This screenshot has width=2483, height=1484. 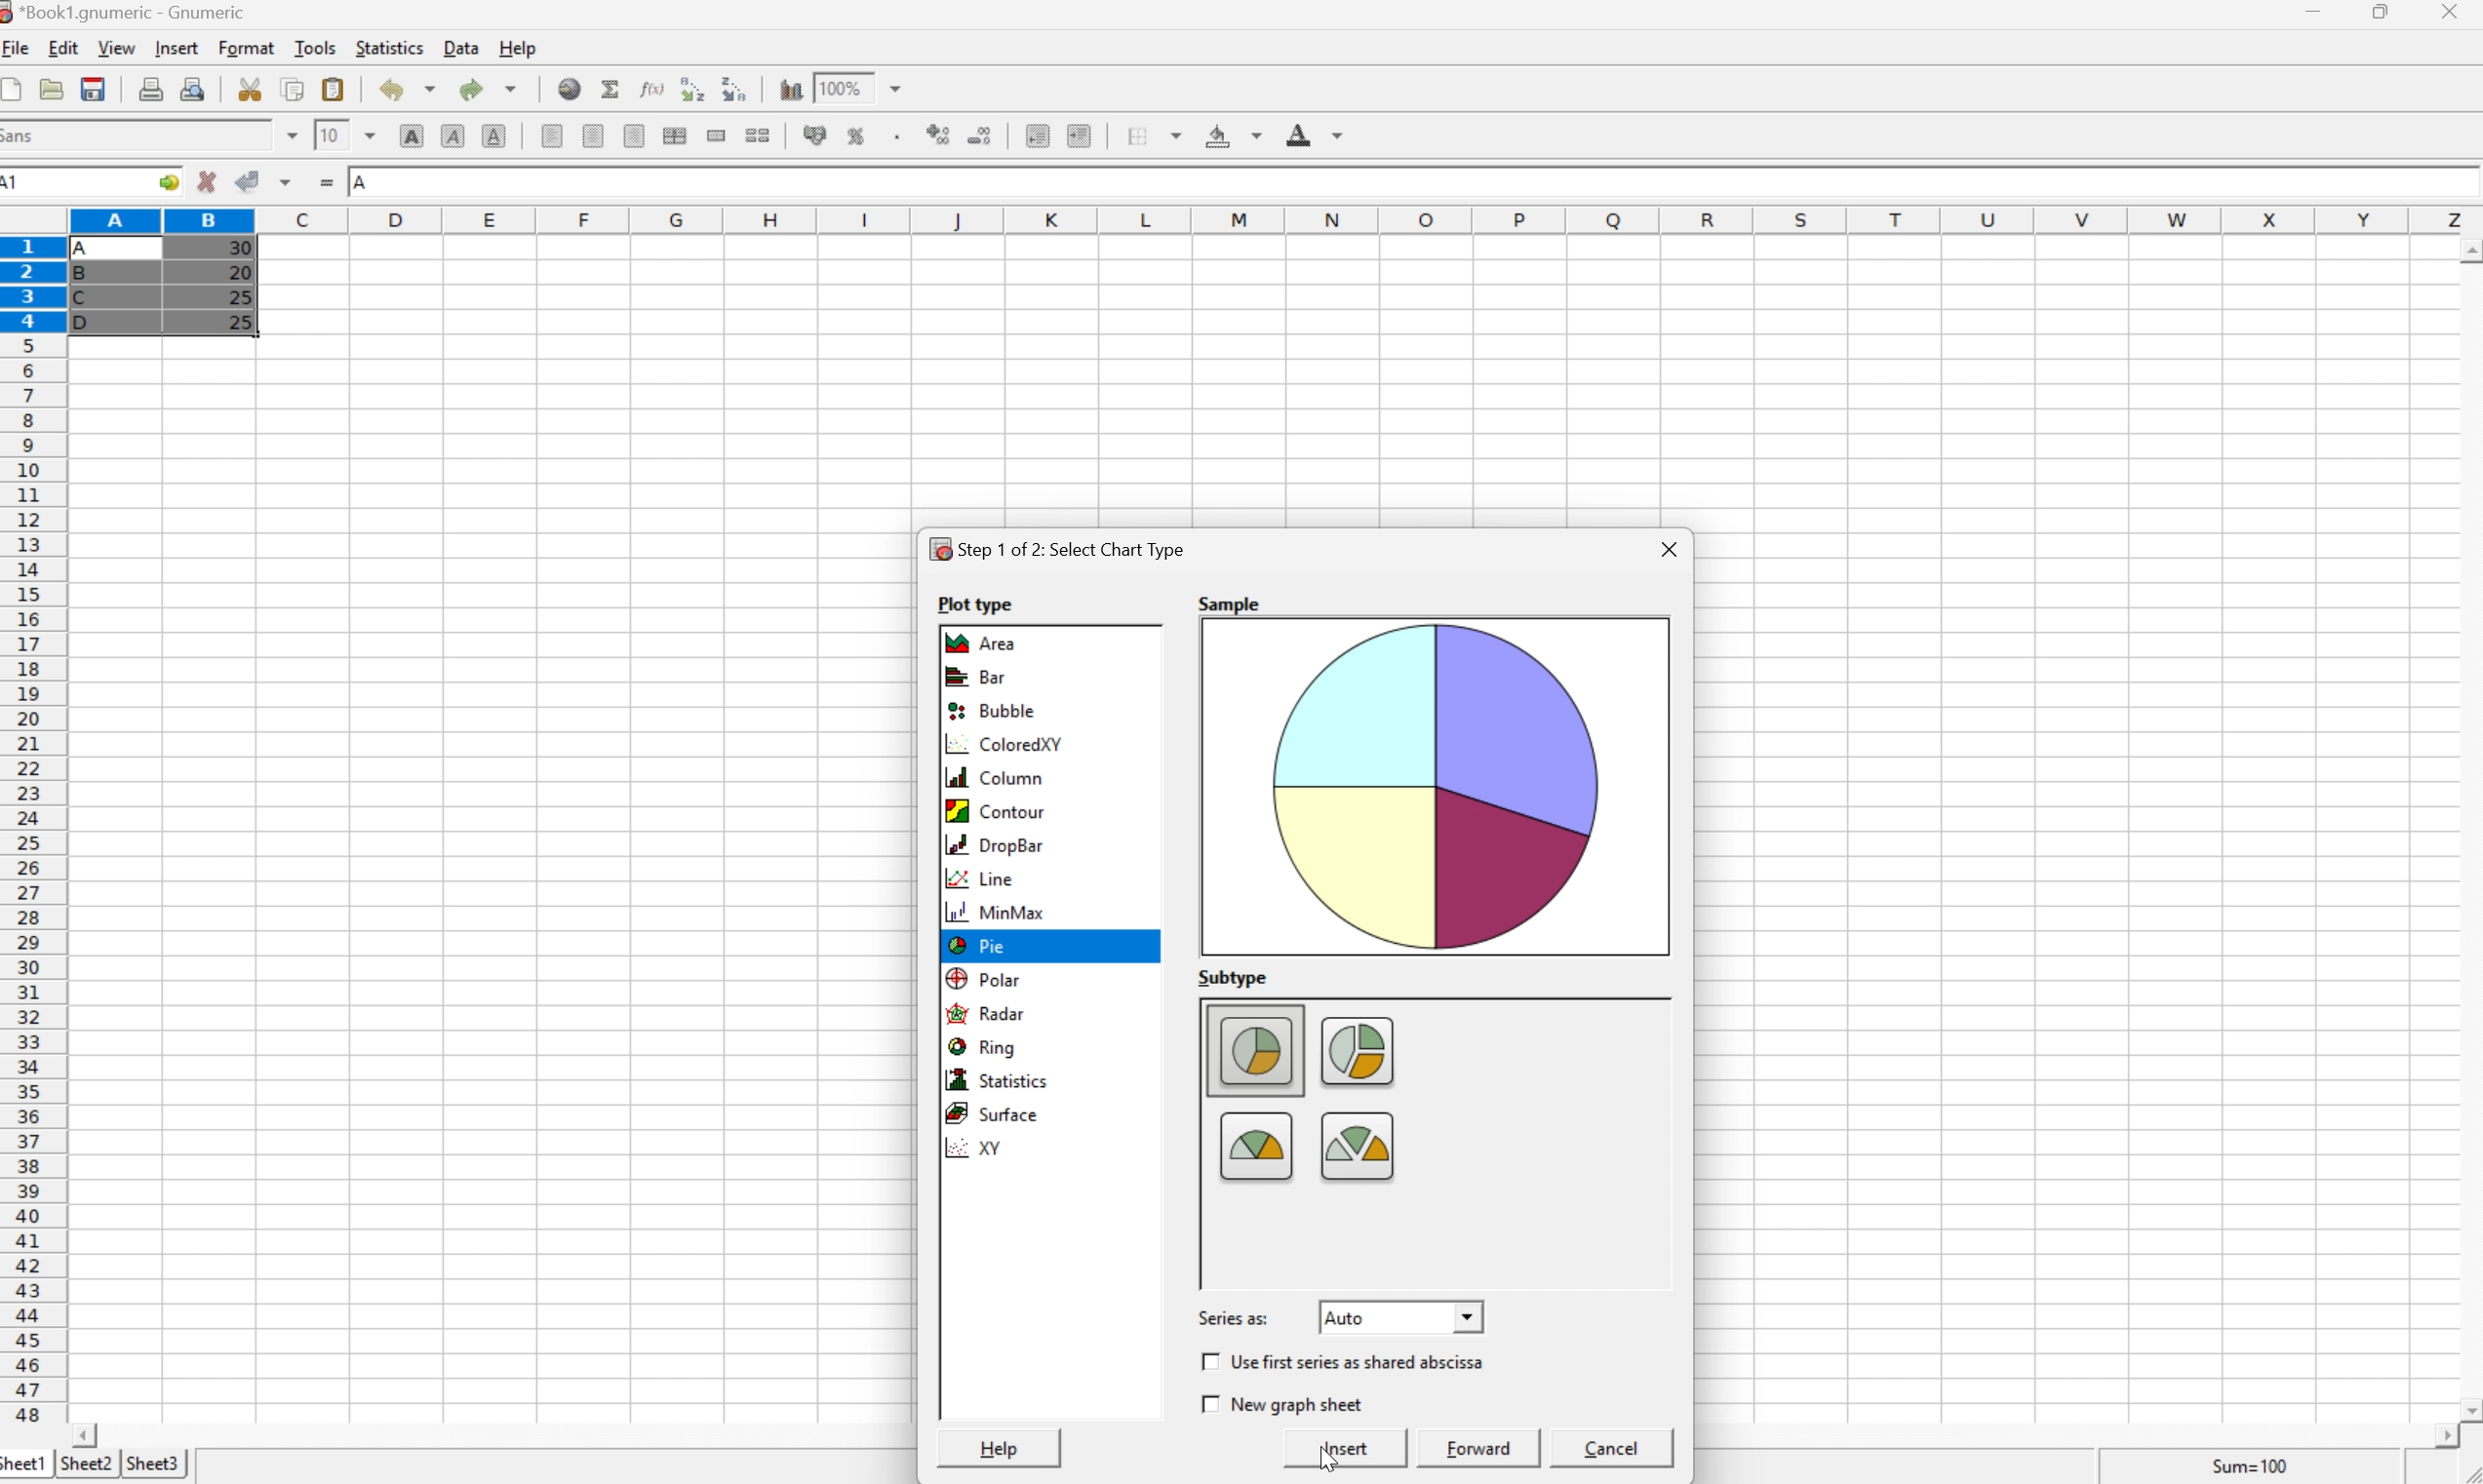 I want to click on Background, so click(x=1232, y=137).